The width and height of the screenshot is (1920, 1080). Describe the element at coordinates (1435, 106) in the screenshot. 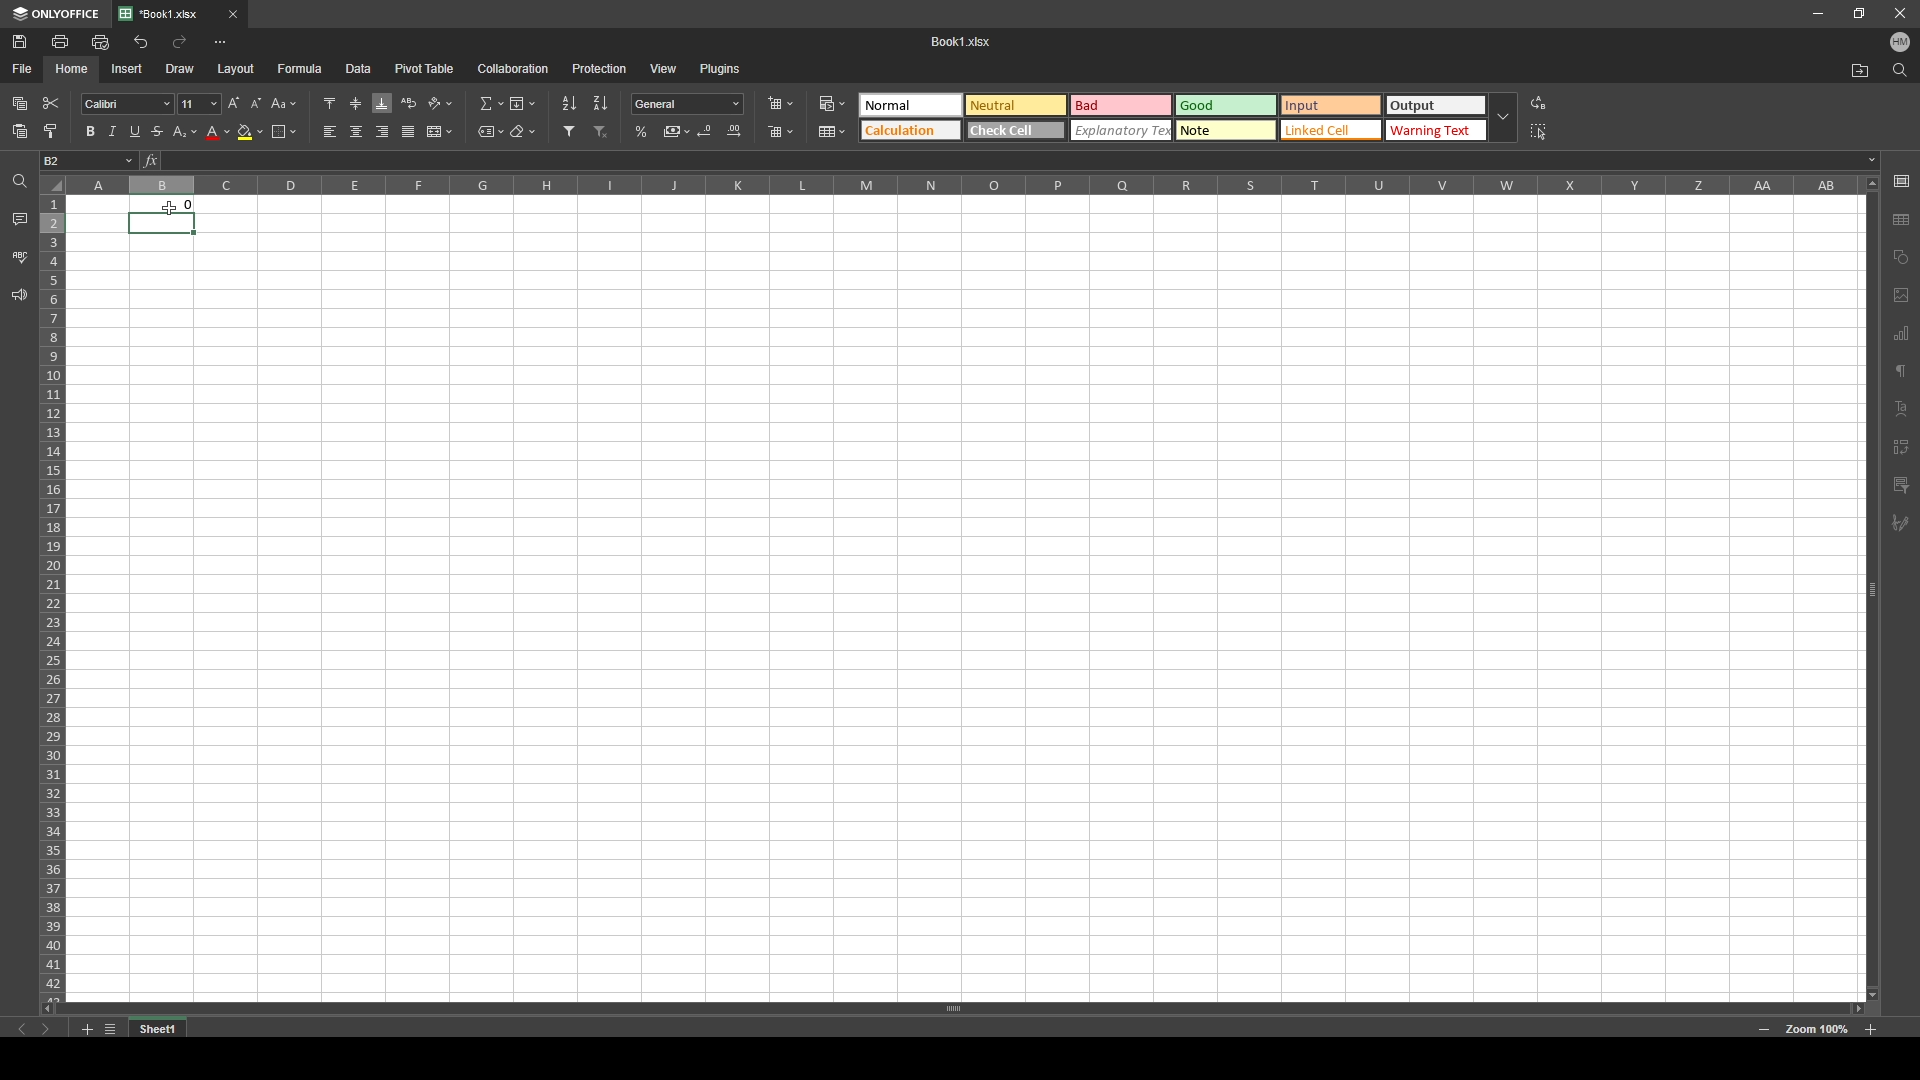

I see `Output` at that location.